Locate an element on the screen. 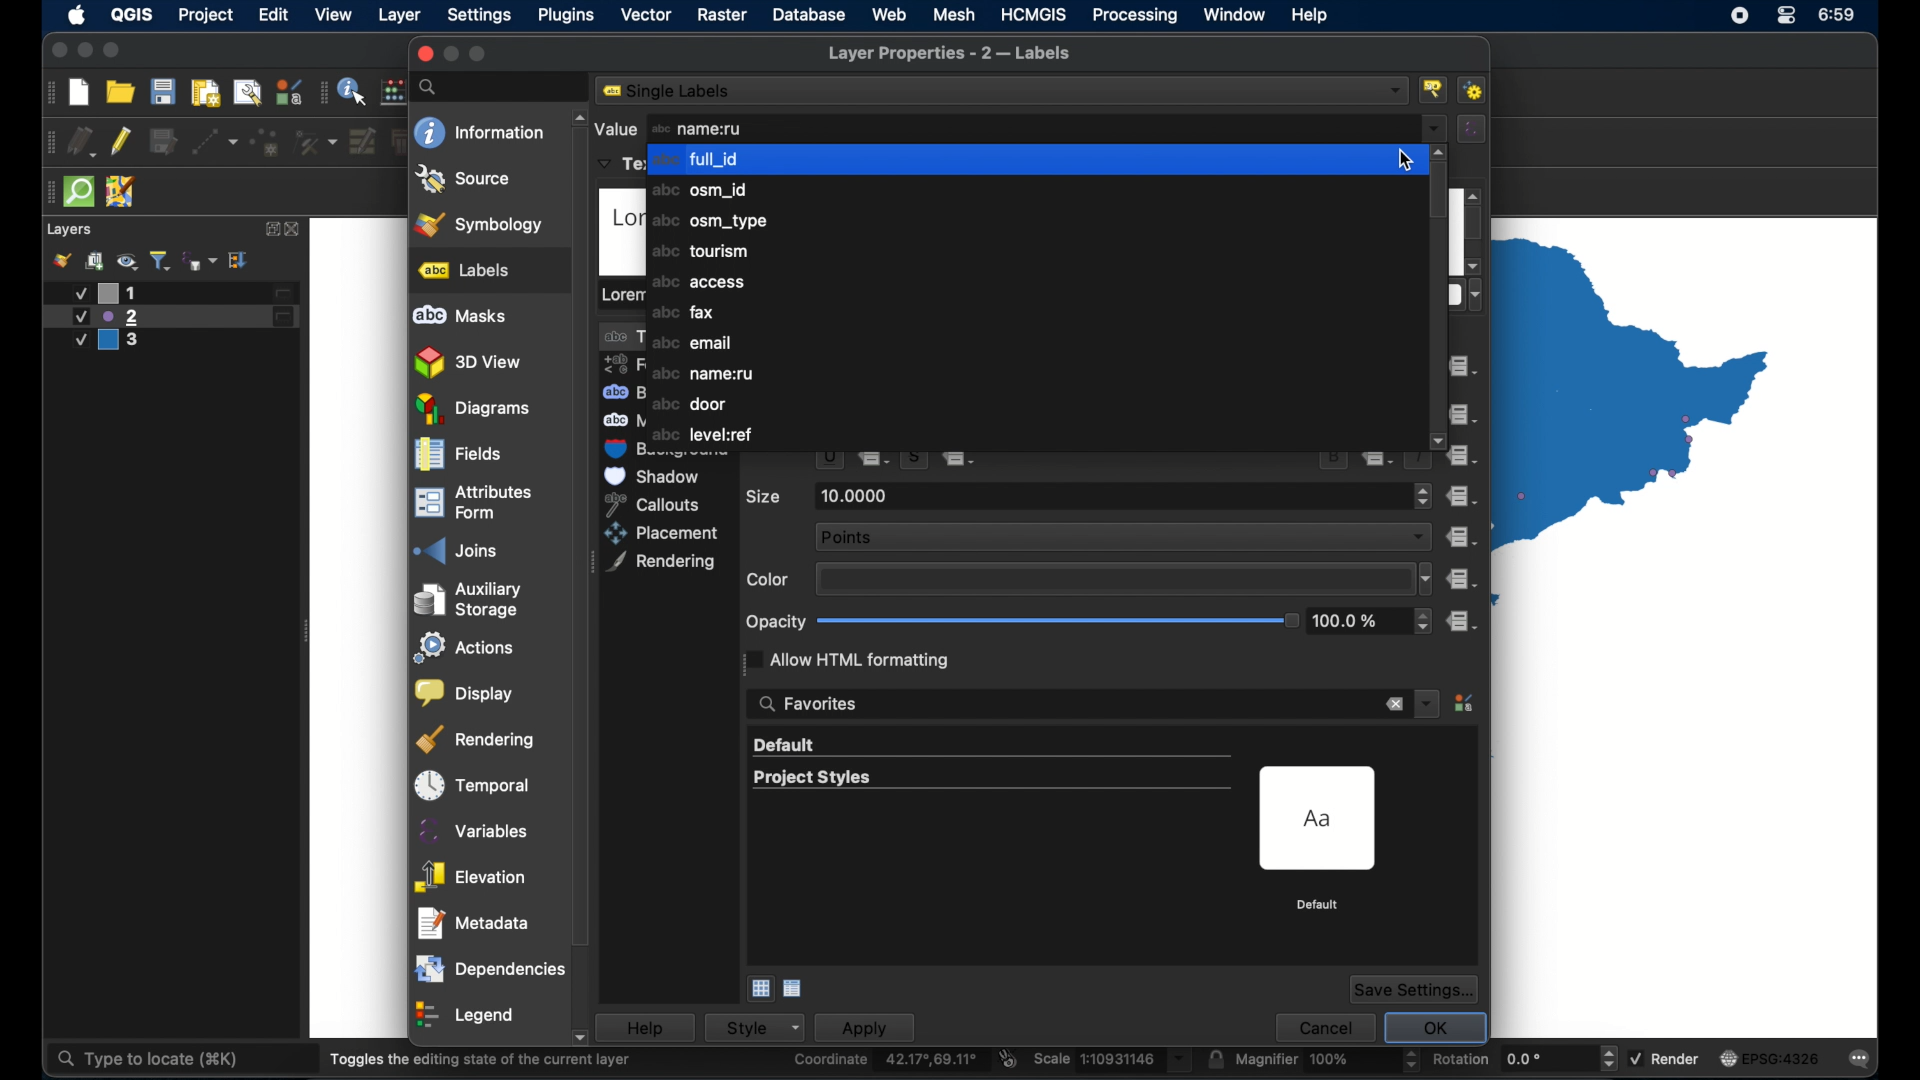 The width and height of the screenshot is (1920, 1080). lock scale is located at coordinates (1215, 1059).